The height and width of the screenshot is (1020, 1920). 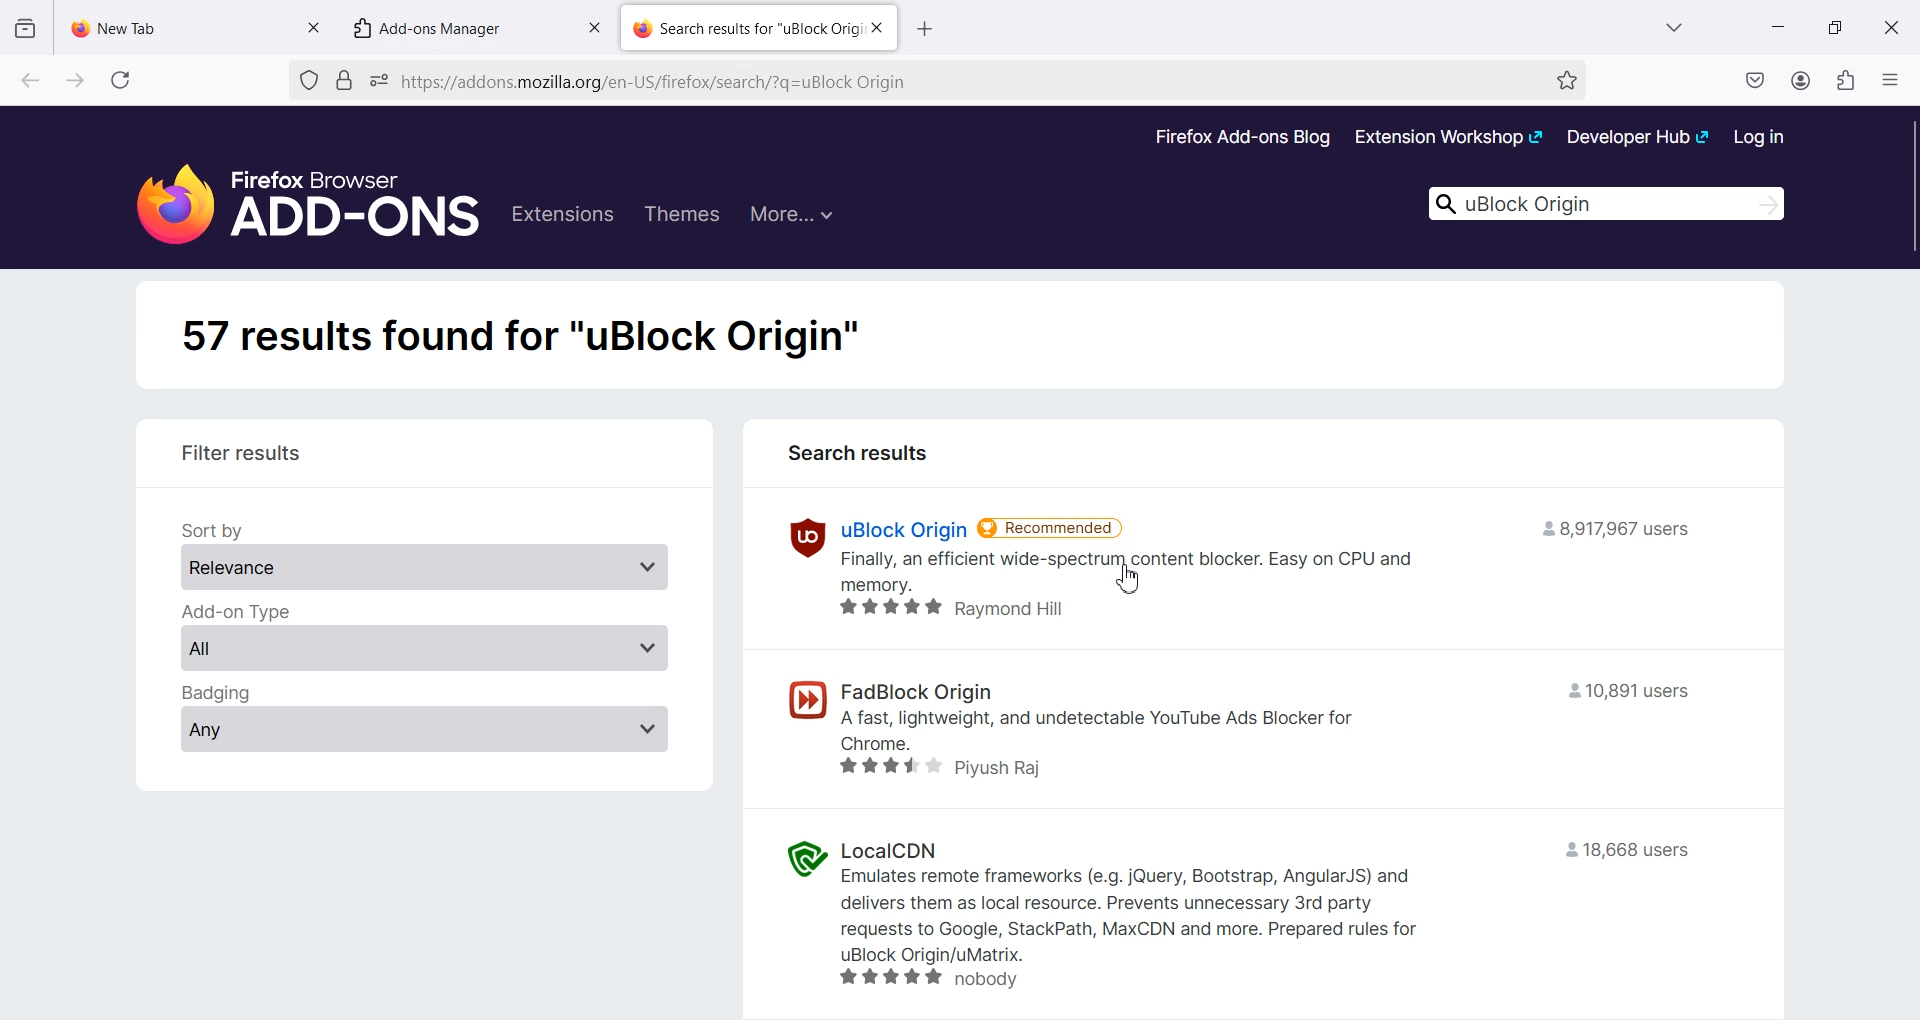 What do you see at coordinates (1243, 138) in the screenshot?
I see `Firefox Add-ons Blog` at bounding box center [1243, 138].